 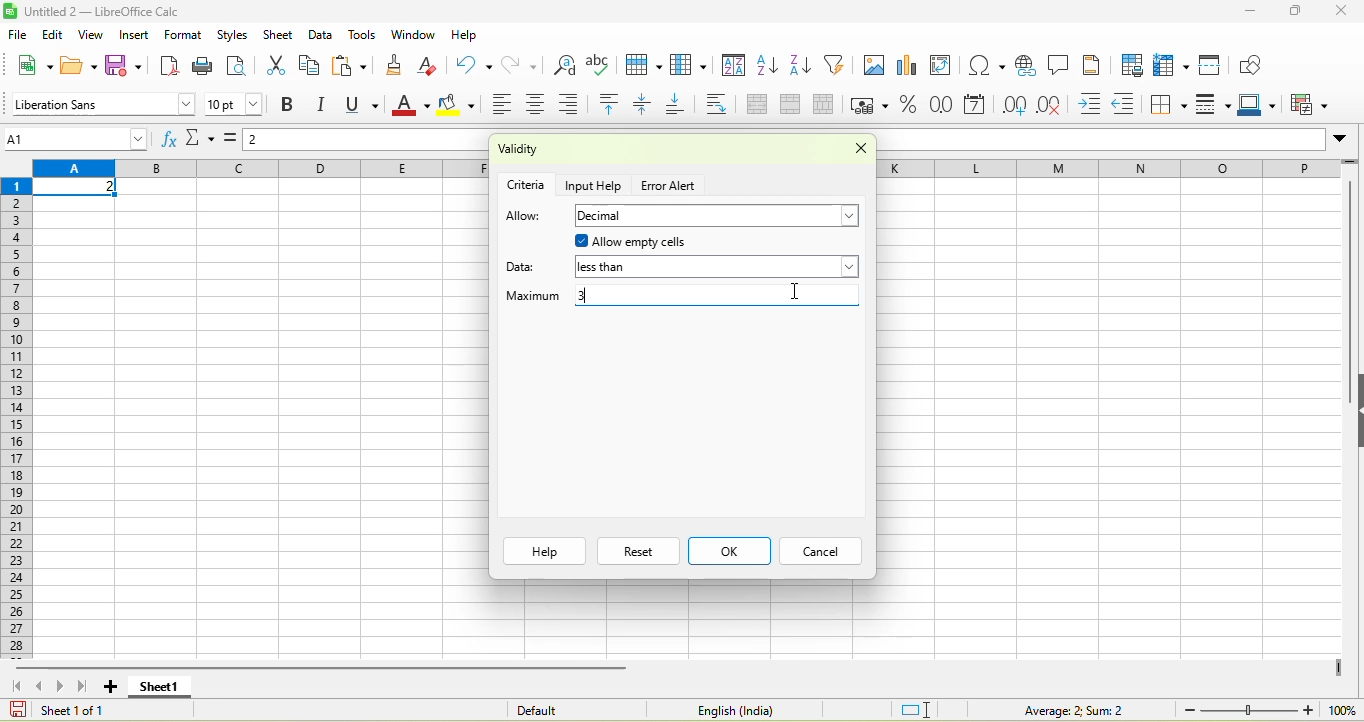 I want to click on sort ascending, so click(x=769, y=67).